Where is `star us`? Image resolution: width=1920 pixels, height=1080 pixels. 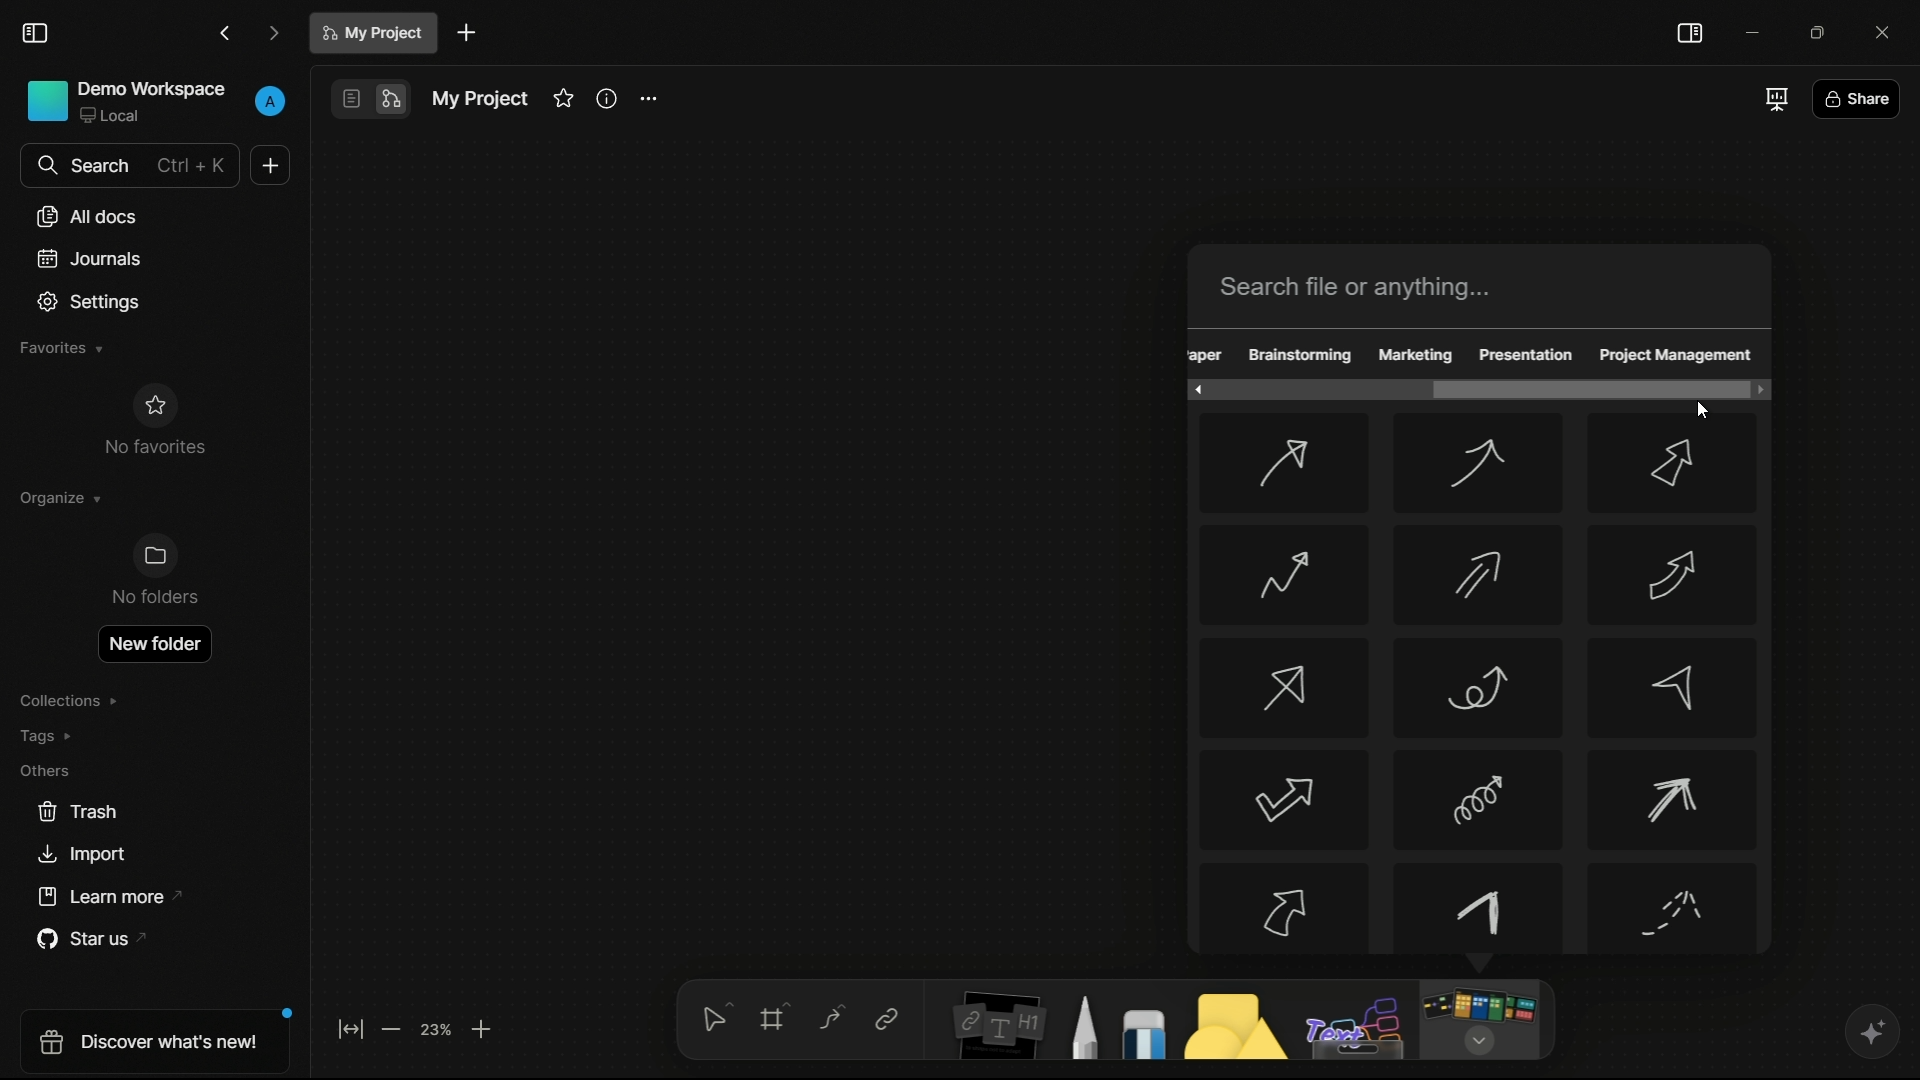 star us is located at coordinates (98, 940).